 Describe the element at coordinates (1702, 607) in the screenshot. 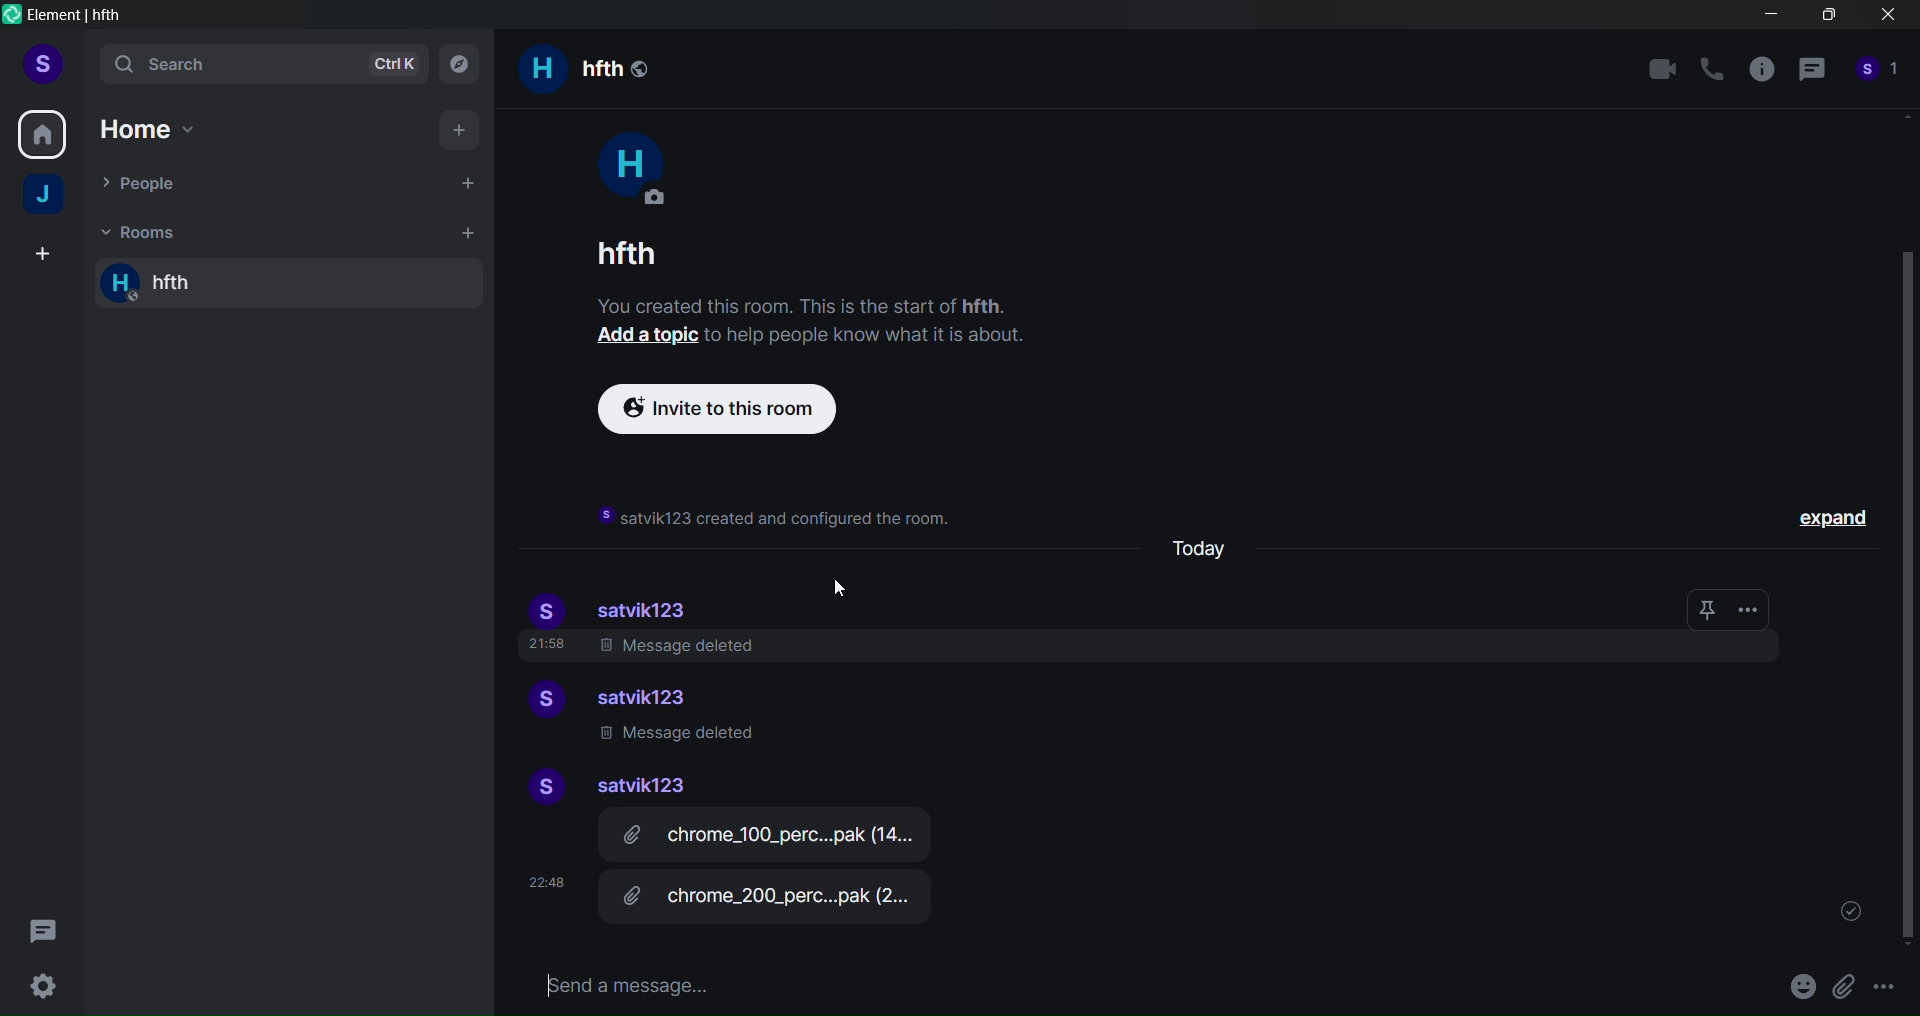

I see `pin` at that location.